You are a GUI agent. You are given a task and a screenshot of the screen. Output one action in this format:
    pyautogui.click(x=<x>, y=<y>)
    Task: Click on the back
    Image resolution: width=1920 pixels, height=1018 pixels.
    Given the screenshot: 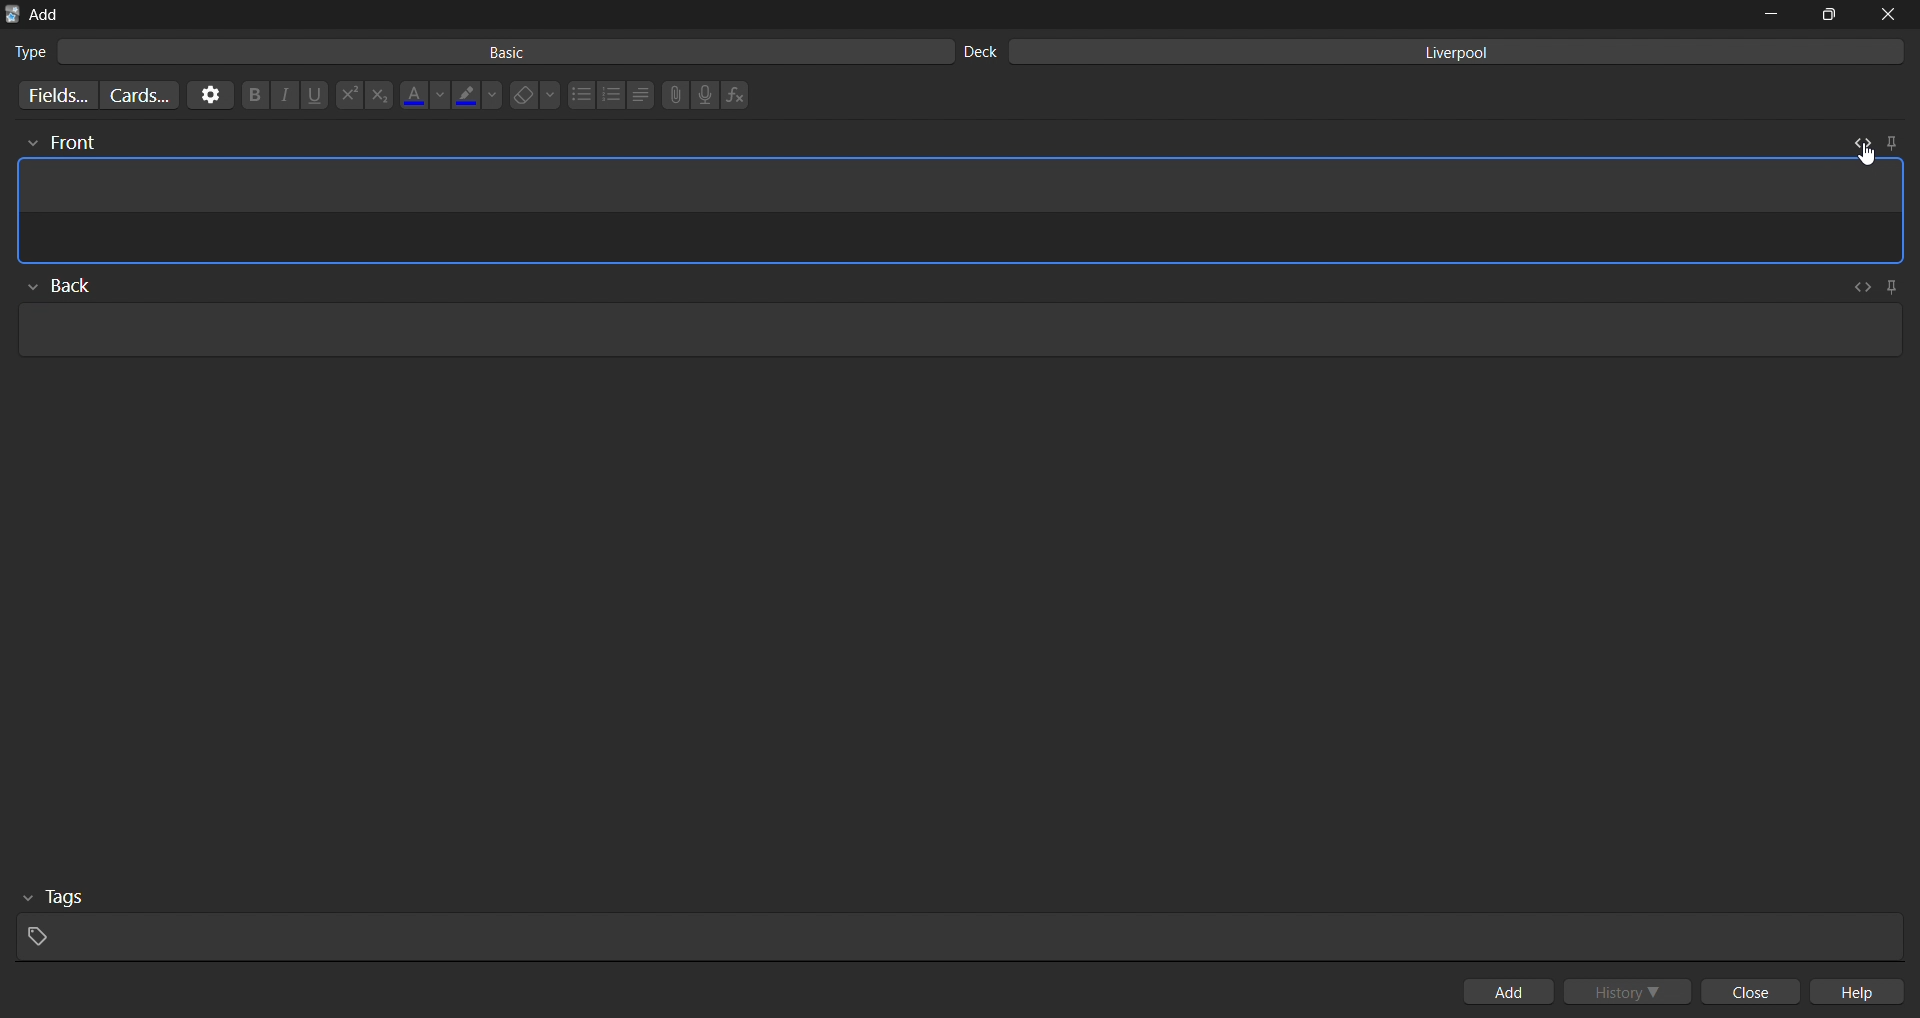 What is the action you would take?
    pyautogui.click(x=71, y=282)
    